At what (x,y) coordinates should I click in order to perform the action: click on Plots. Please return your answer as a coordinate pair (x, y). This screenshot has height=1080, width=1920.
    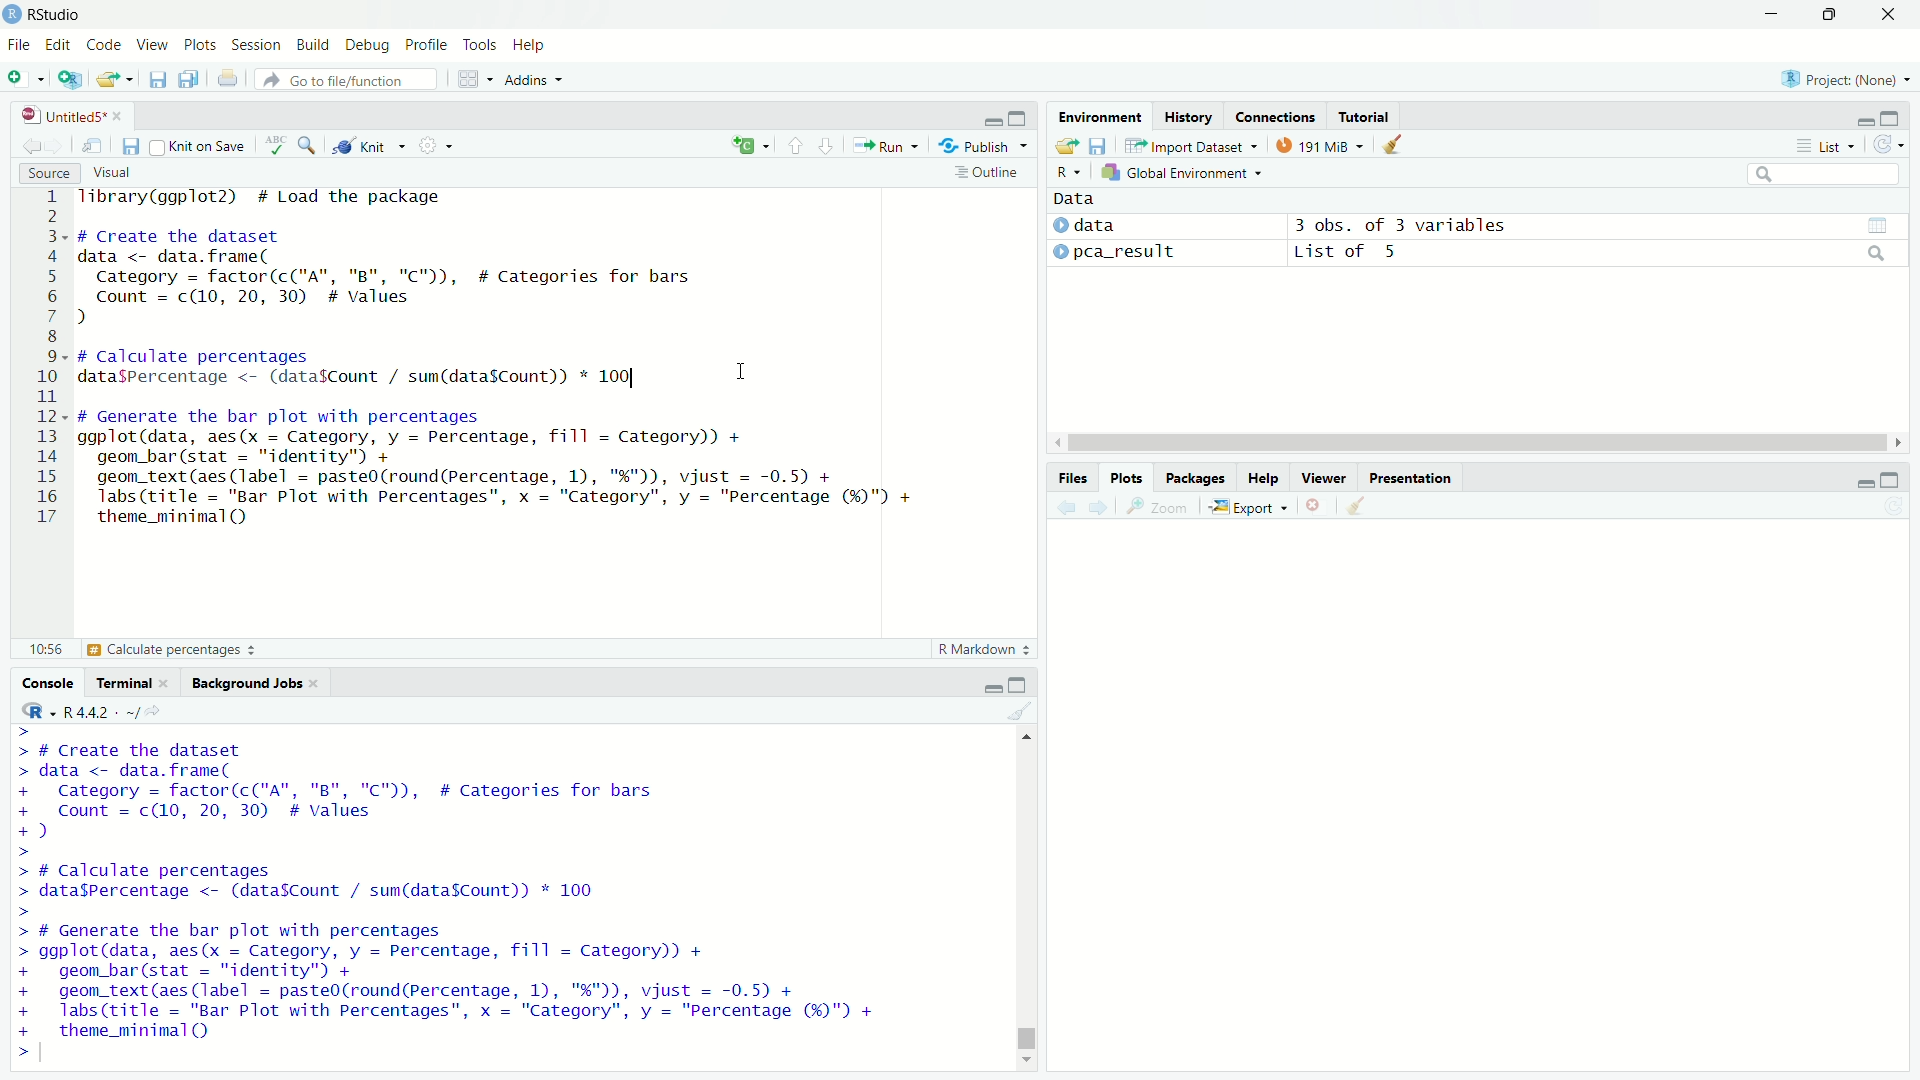
    Looking at the image, I should click on (1126, 478).